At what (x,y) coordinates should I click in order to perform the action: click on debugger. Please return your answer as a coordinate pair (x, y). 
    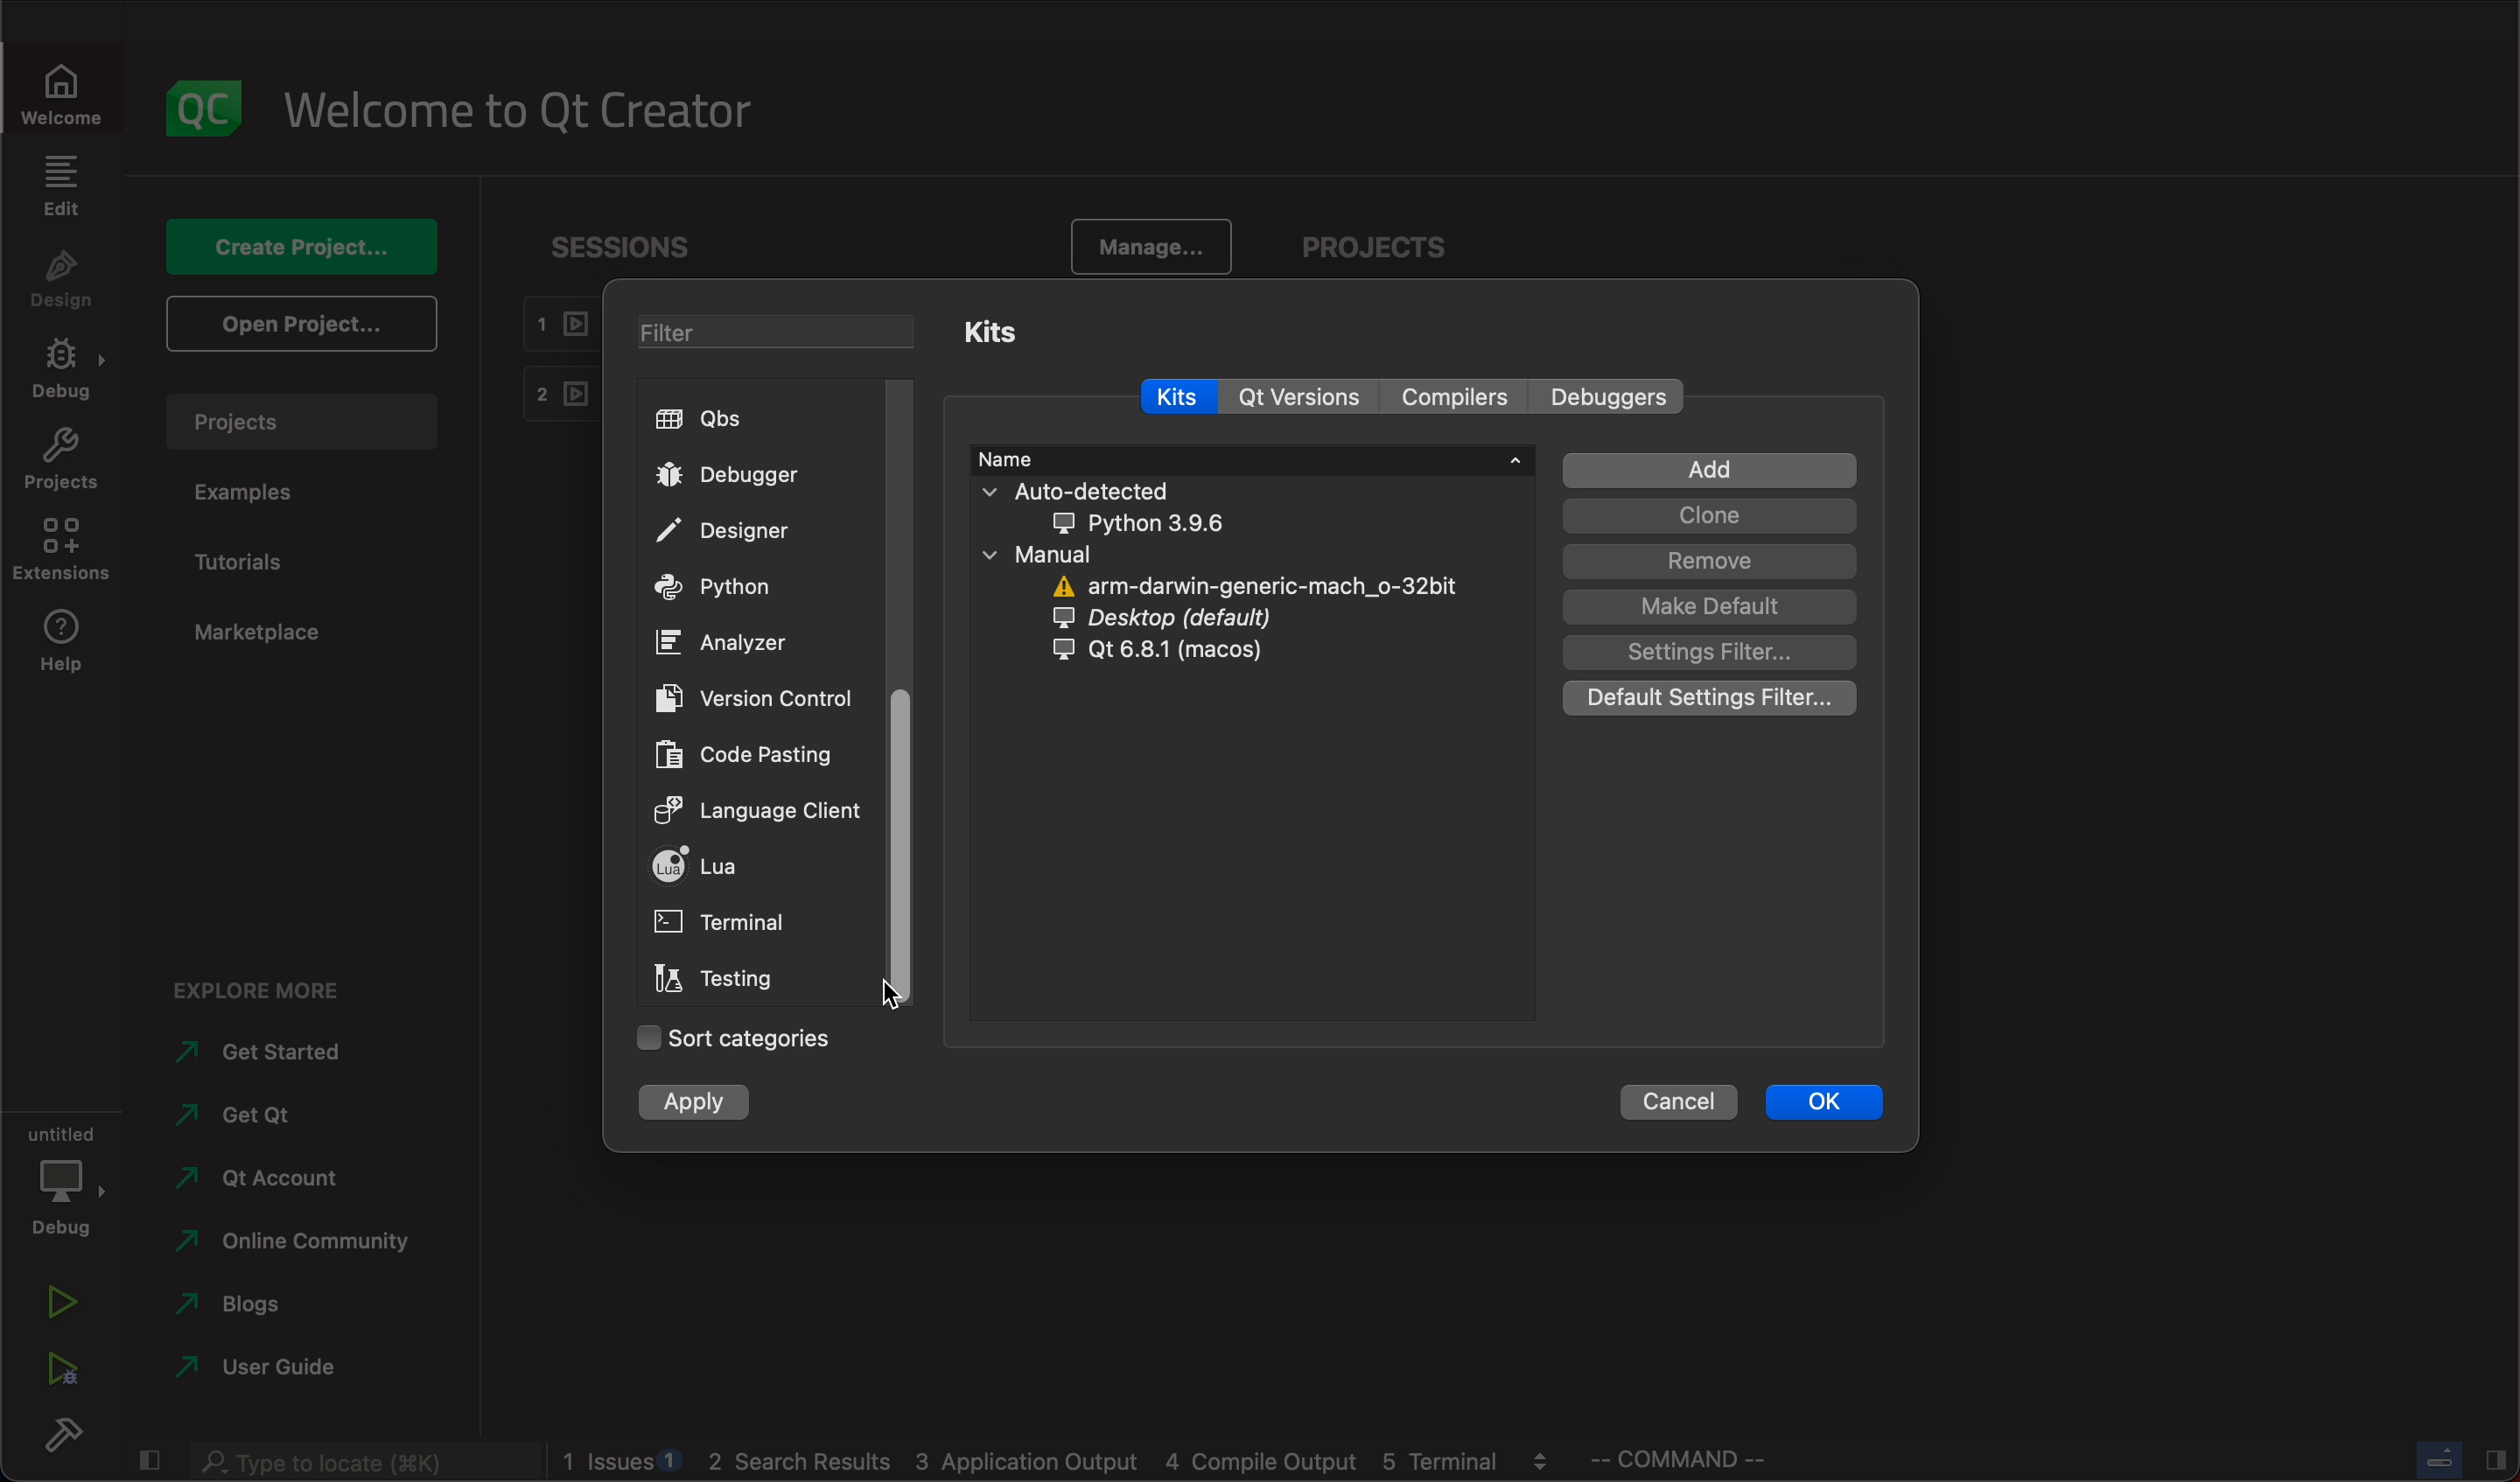
    Looking at the image, I should click on (730, 480).